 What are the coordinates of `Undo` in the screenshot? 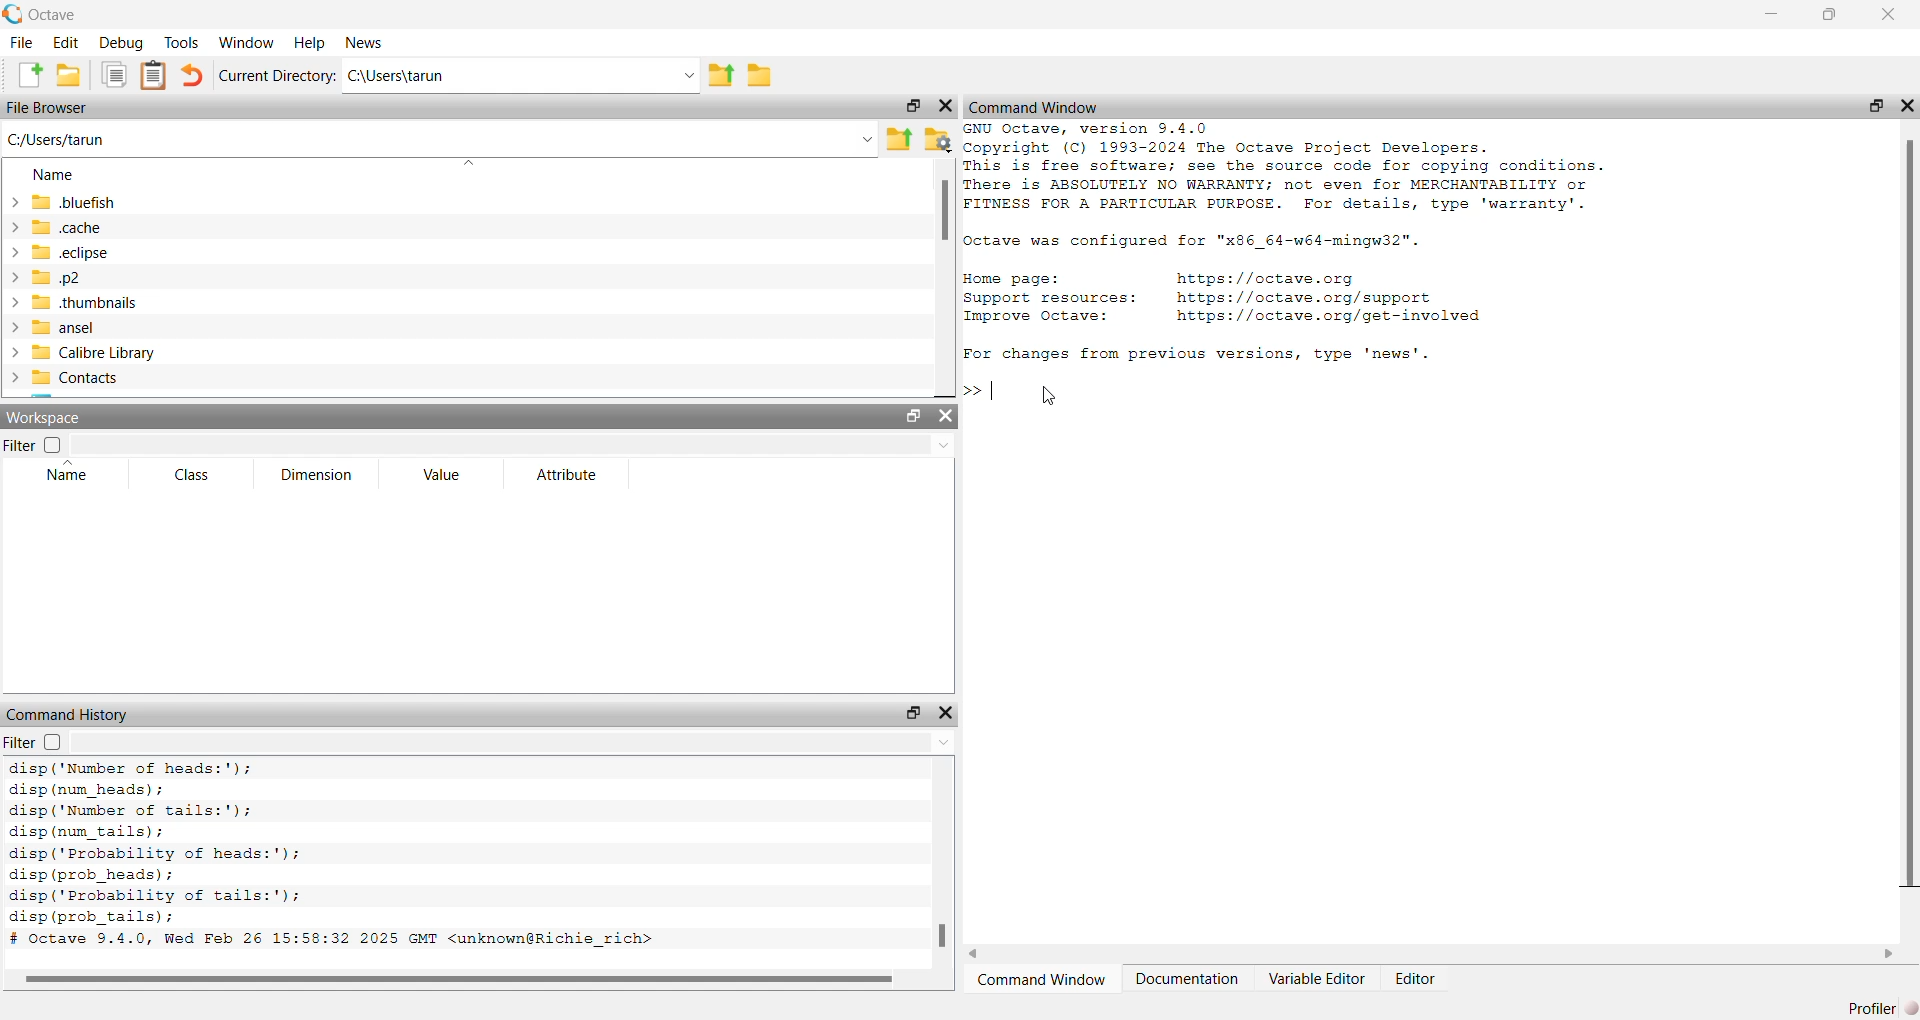 It's located at (193, 75).